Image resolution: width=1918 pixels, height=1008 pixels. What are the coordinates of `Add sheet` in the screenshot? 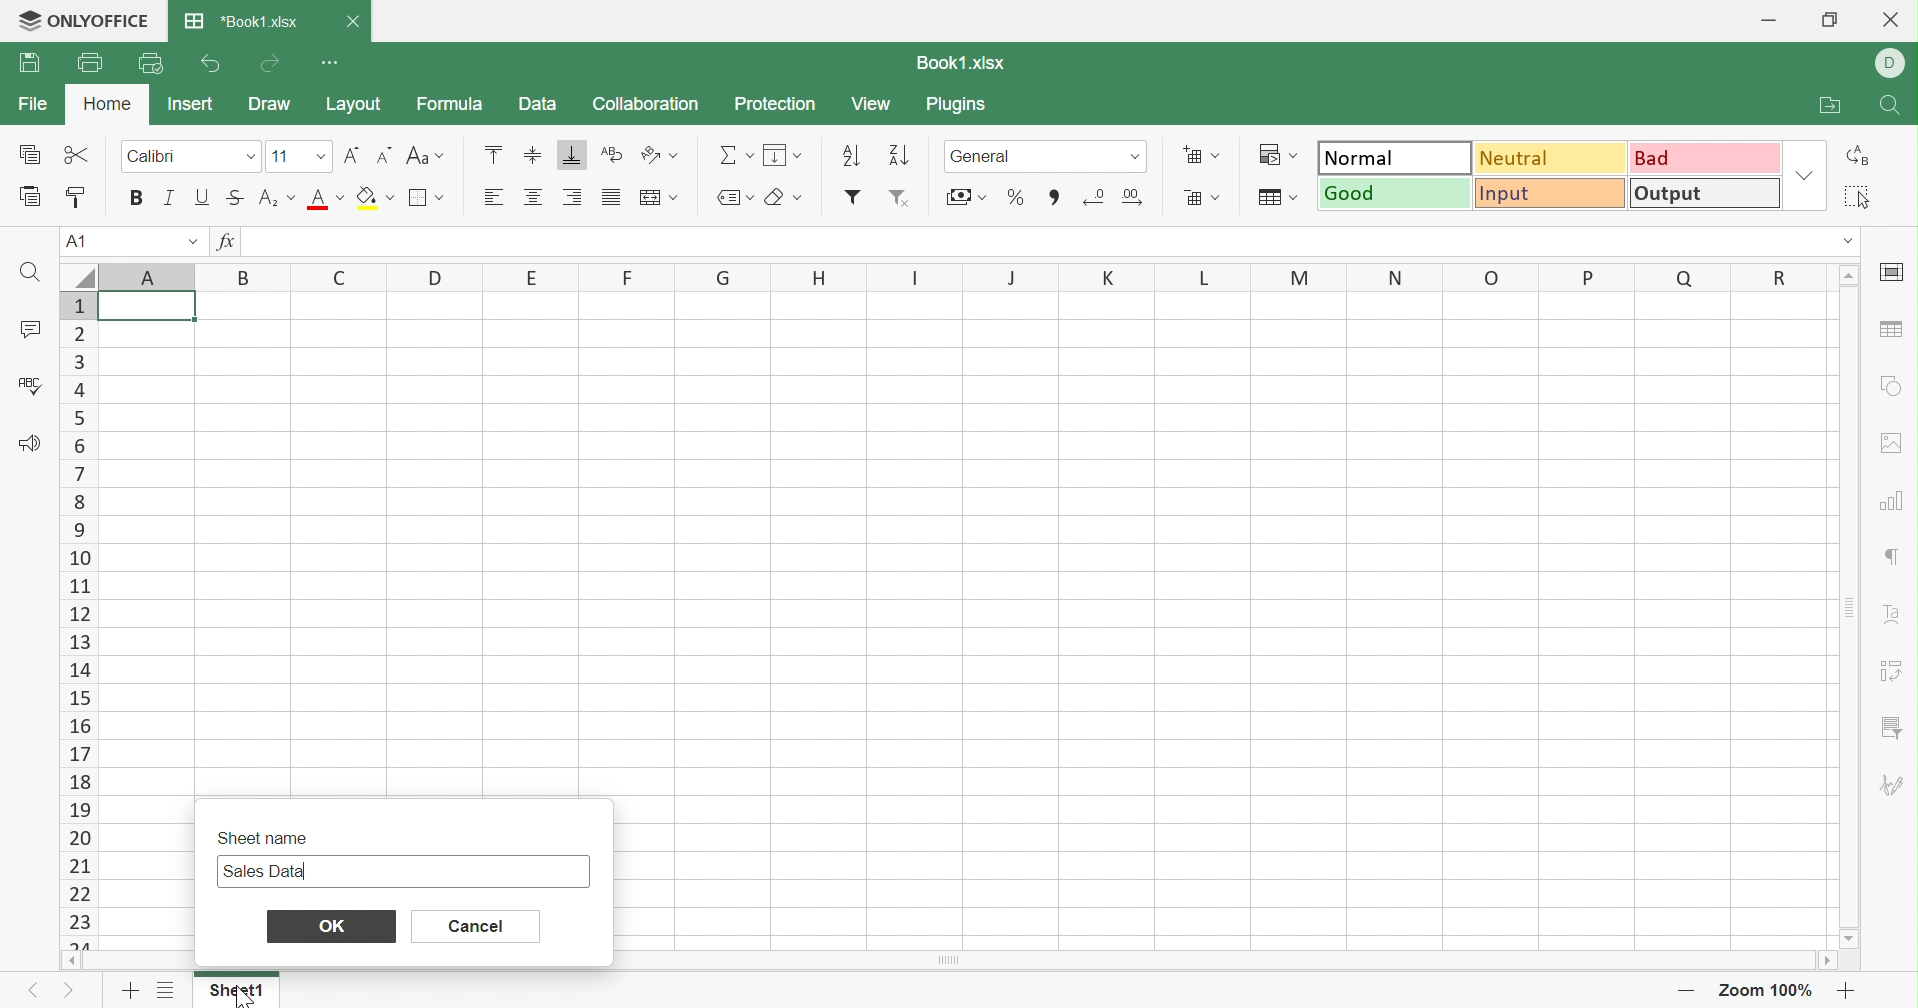 It's located at (130, 990).